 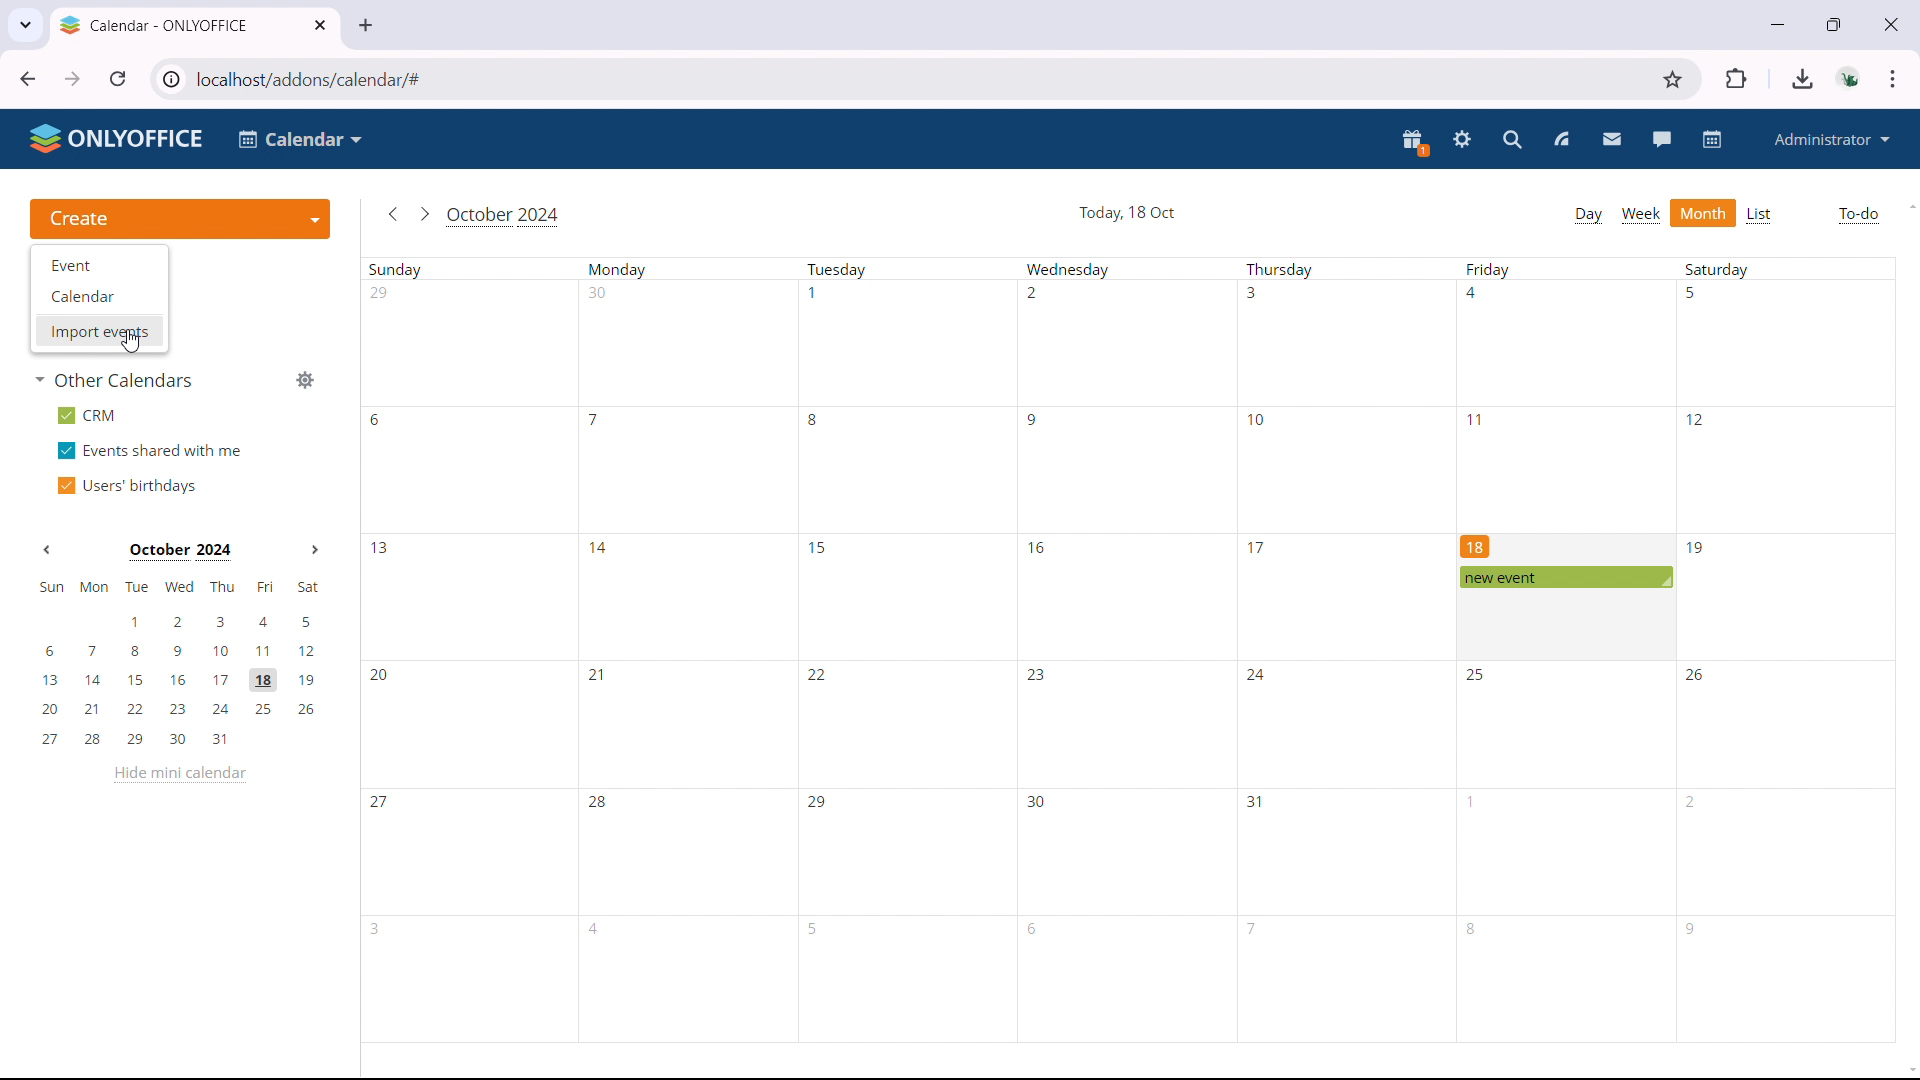 What do you see at coordinates (1564, 577) in the screenshot?
I see `scheduled event` at bounding box center [1564, 577].